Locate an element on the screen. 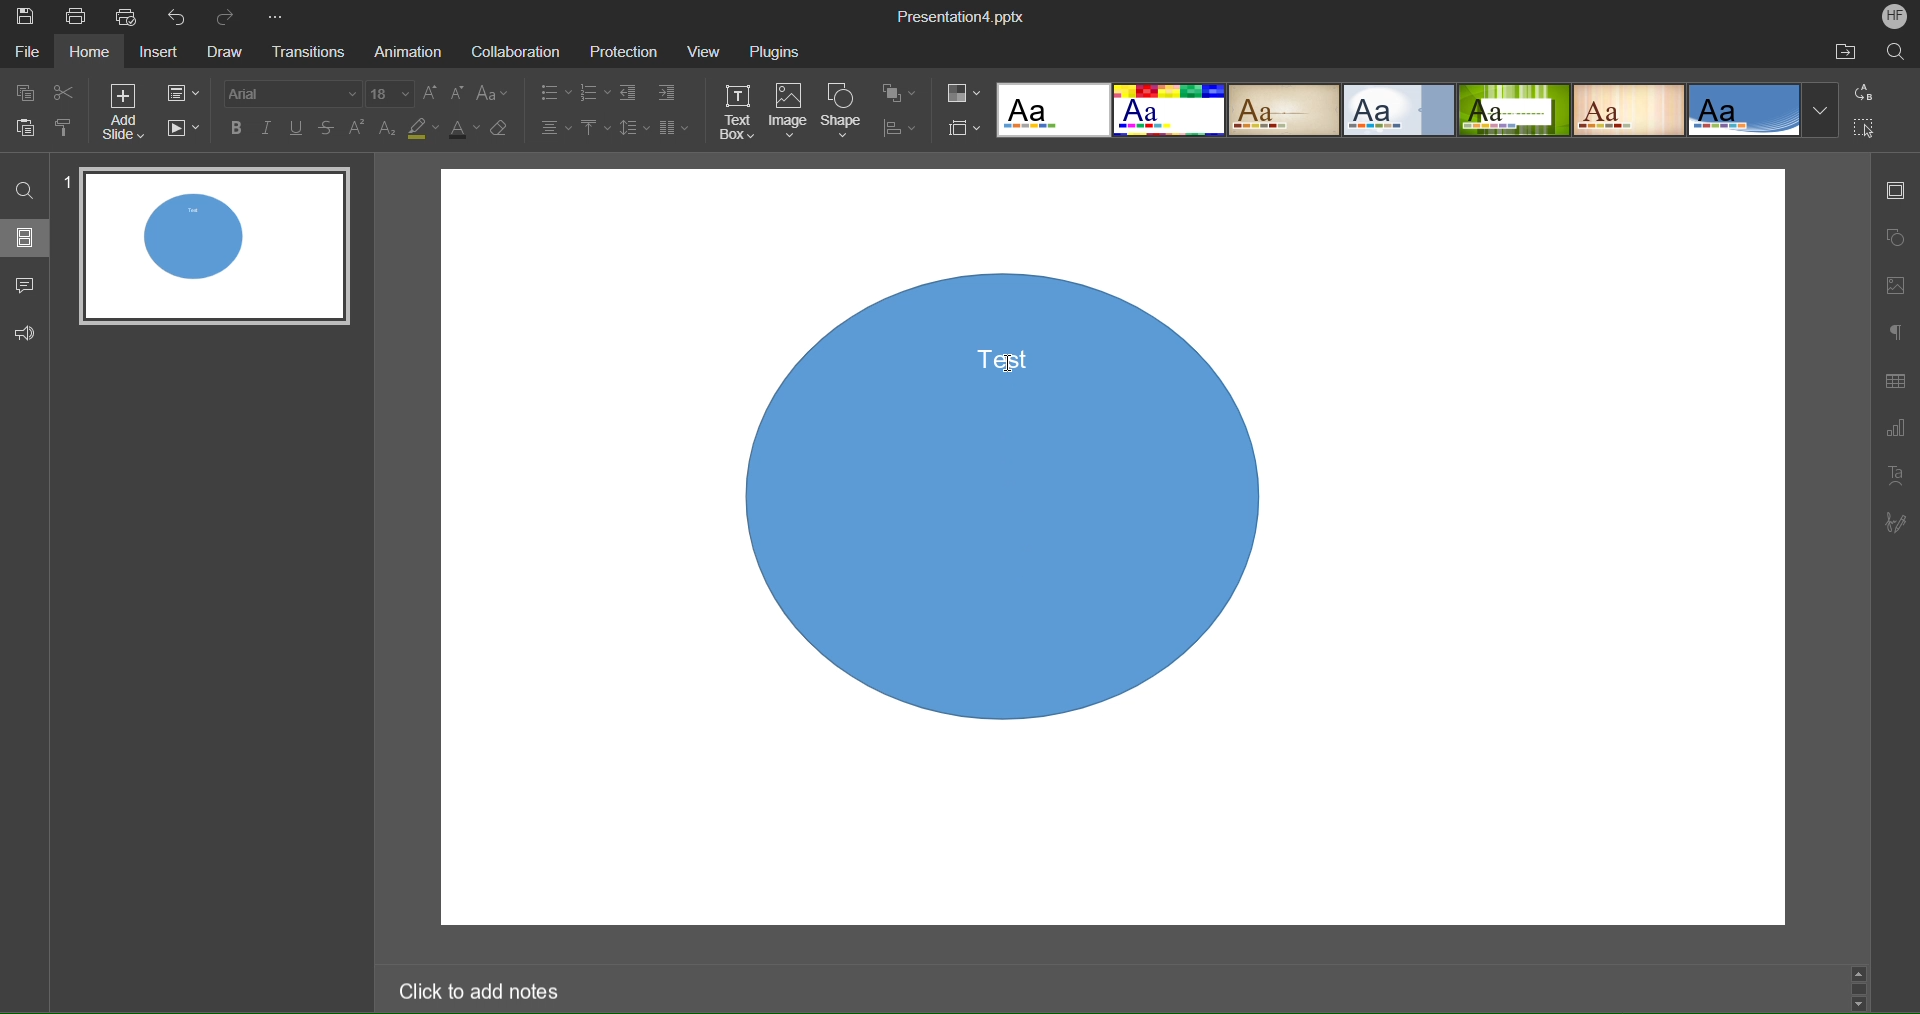  More is located at coordinates (283, 18).